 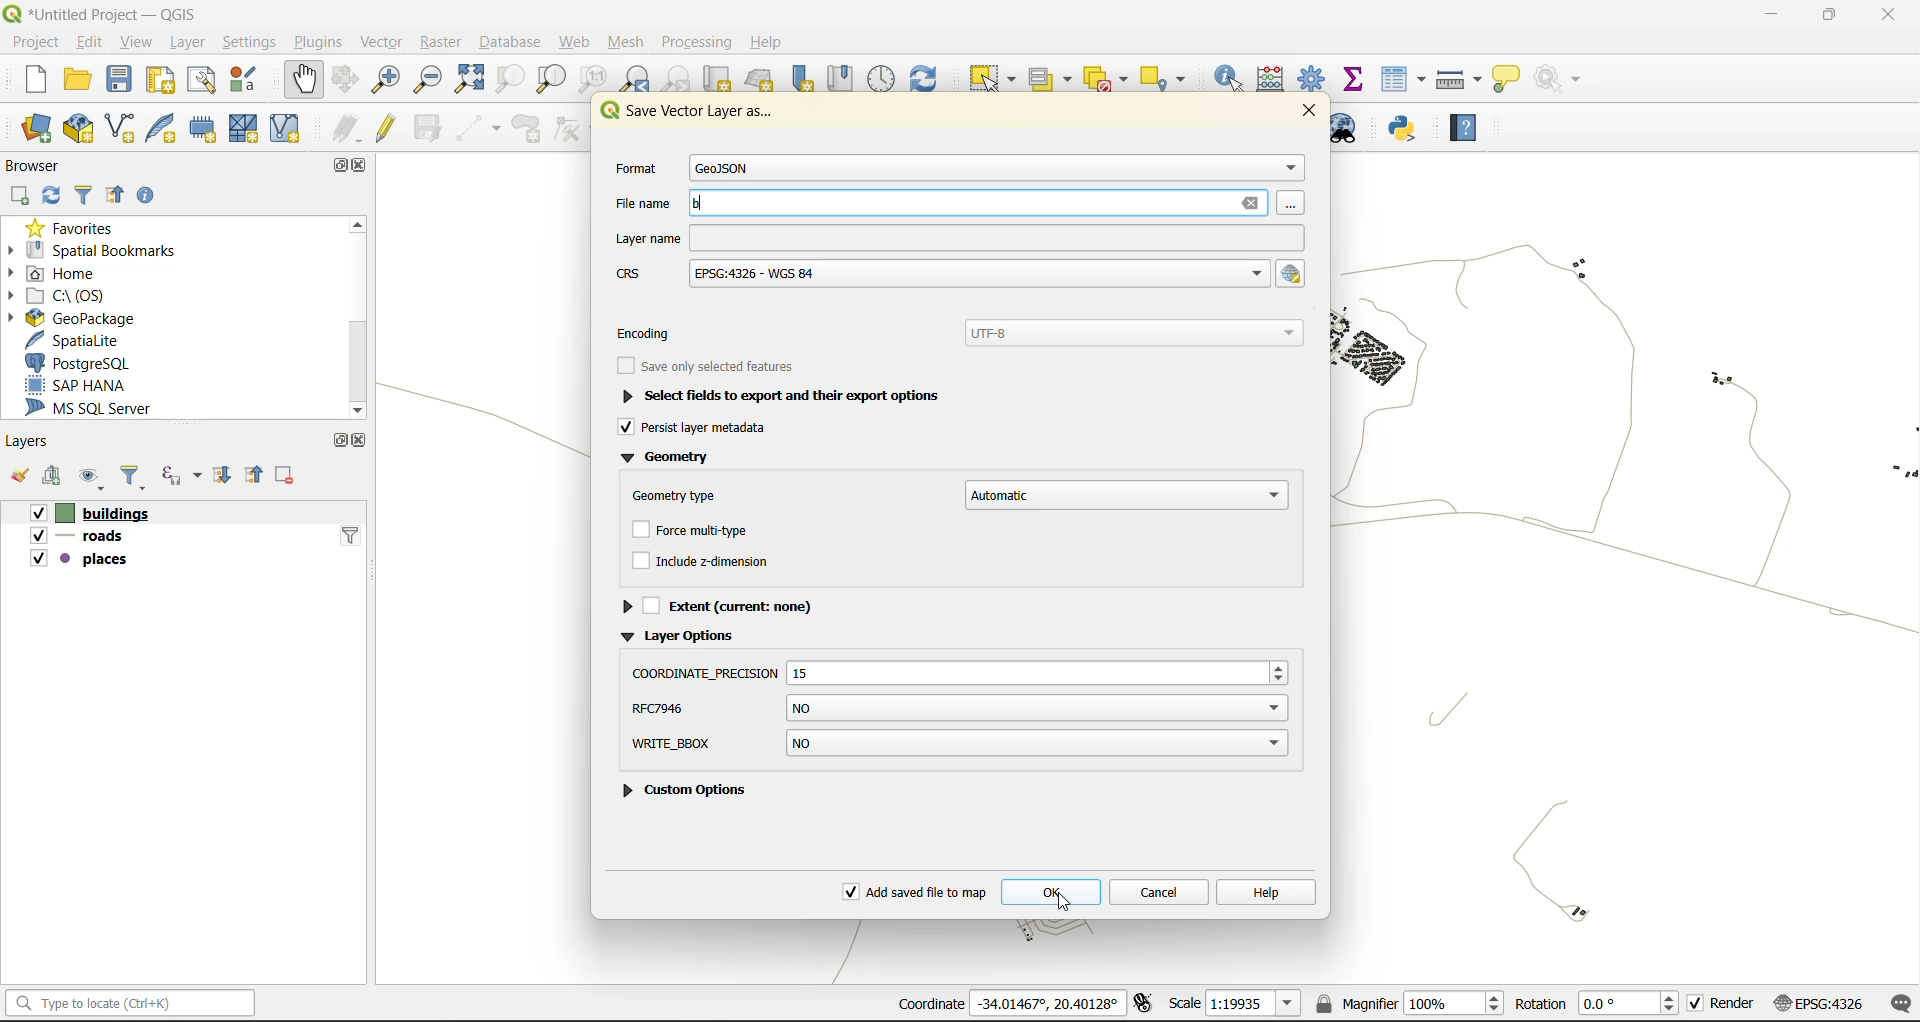 What do you see at coordinates (928, 78) in the screenshot?
I see `refresh` at bounding box center [928, 78].